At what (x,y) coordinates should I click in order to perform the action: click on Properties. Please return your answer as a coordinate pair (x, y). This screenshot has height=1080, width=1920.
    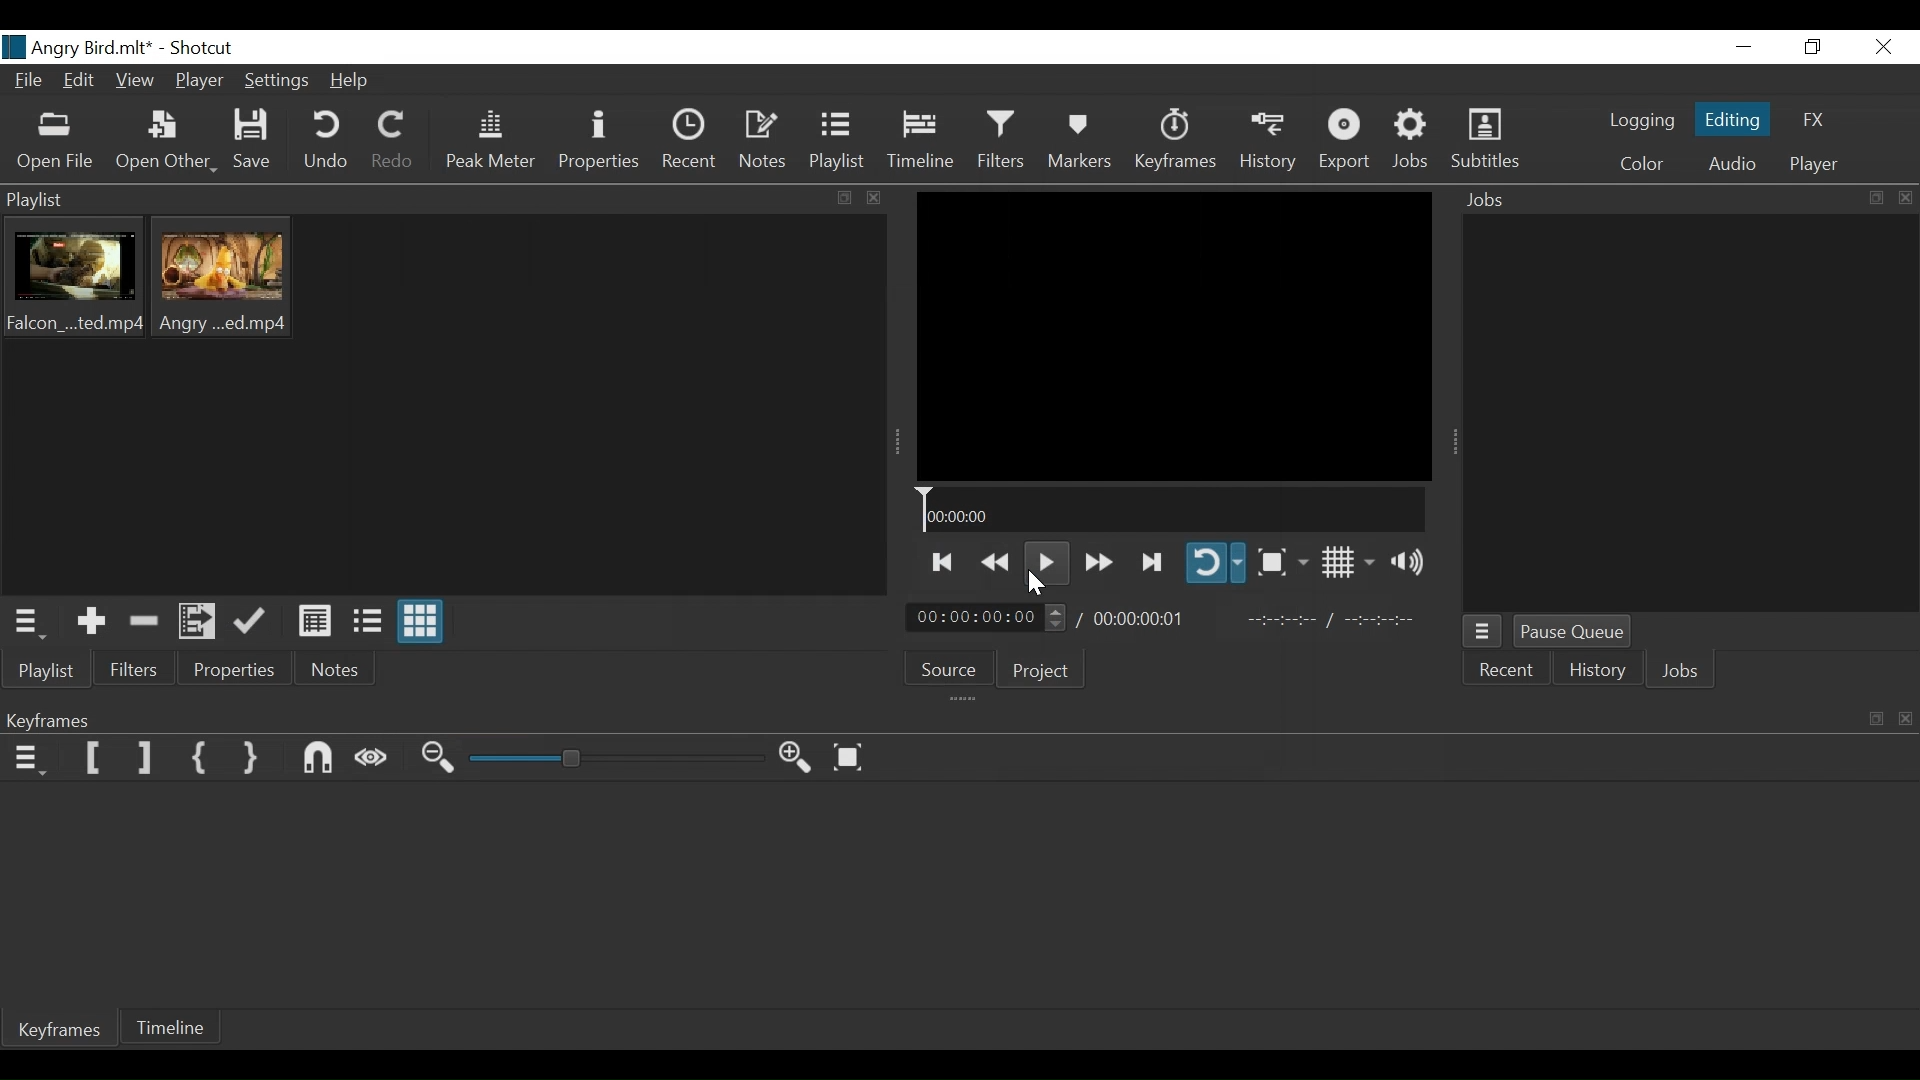
    Looking at the image, I should click on (233, 669).